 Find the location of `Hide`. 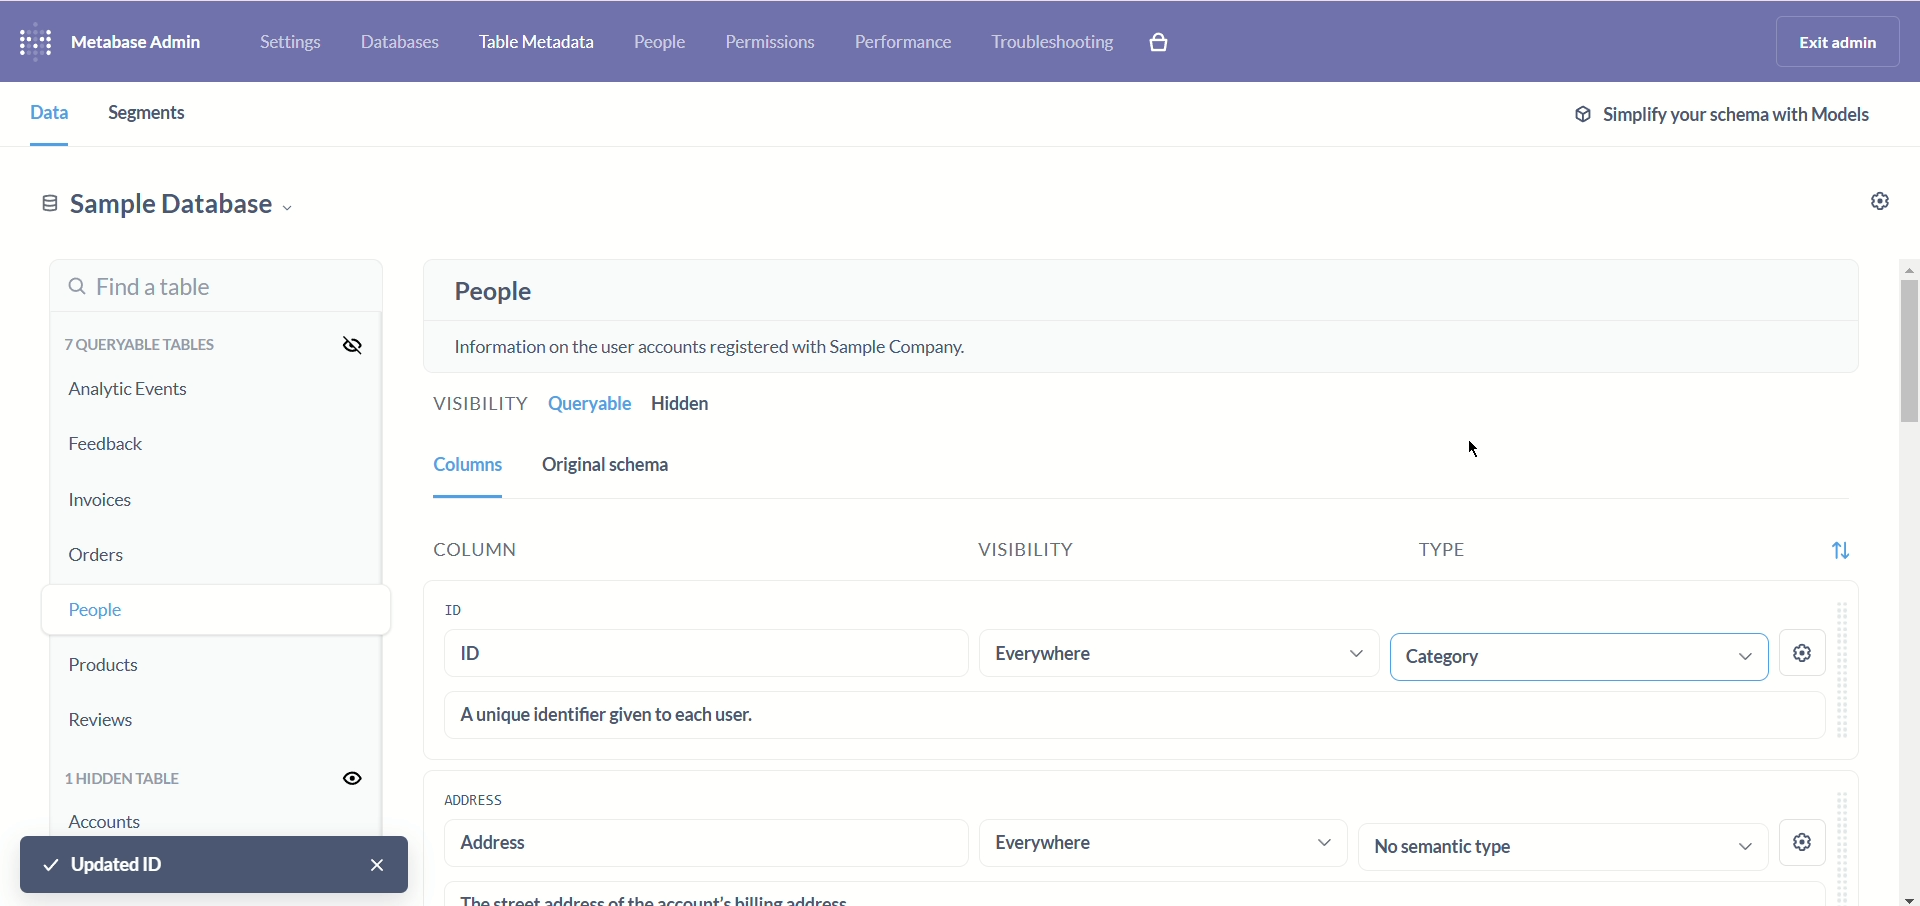

Hide is located at coordinates (345, 343).